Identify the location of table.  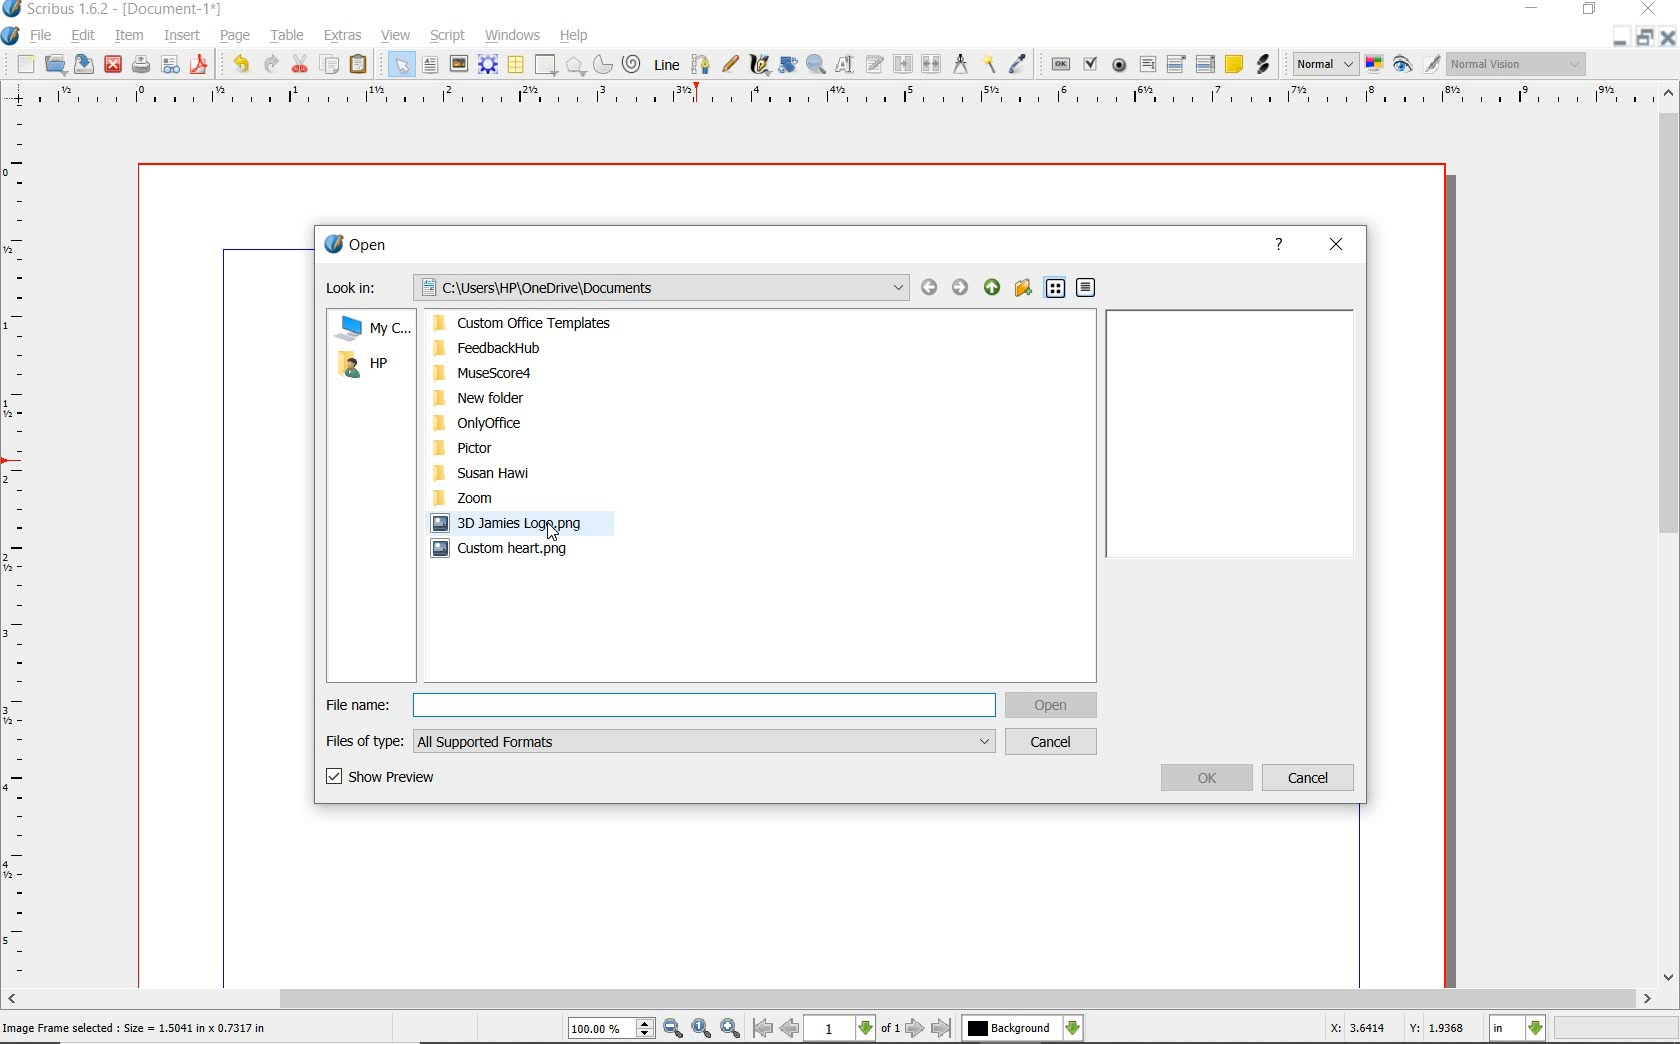
(289, 37).